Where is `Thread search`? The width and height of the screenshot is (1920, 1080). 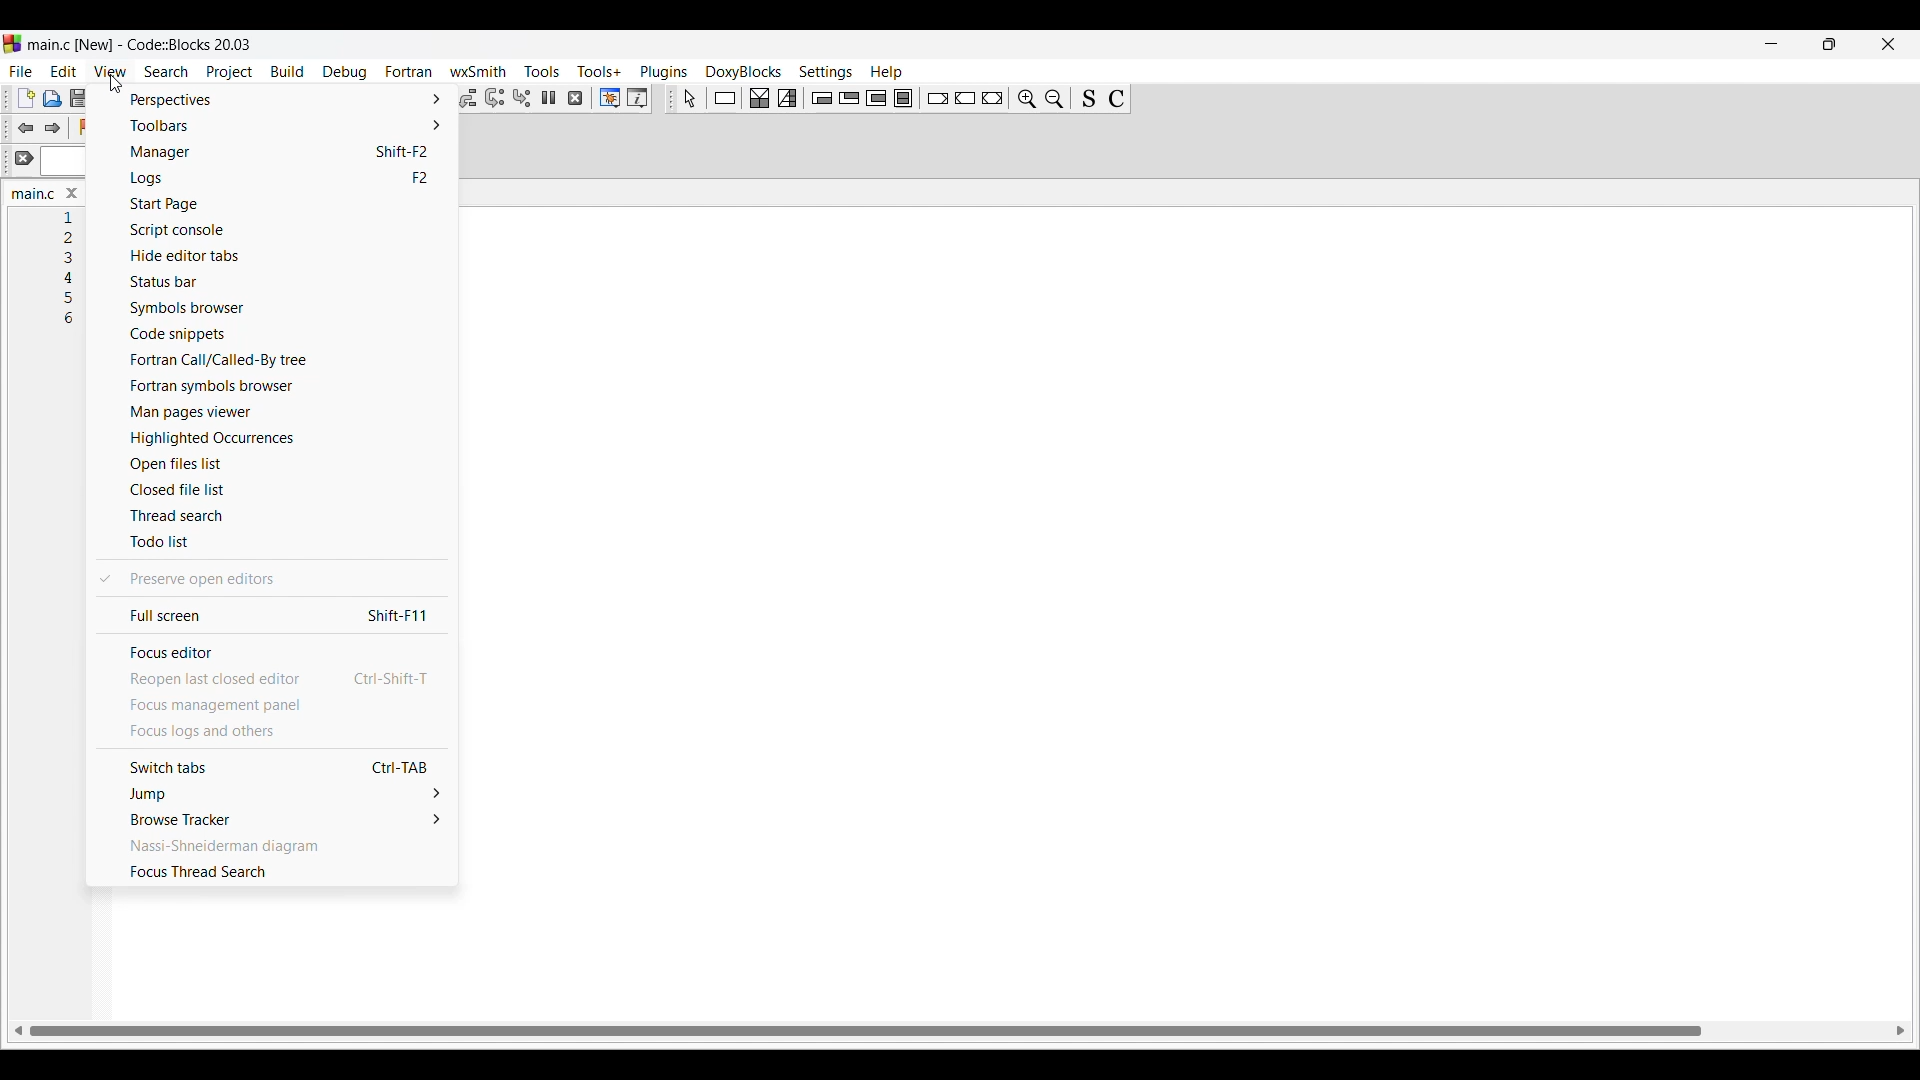 Thread search is located at coordinates (274, 514).